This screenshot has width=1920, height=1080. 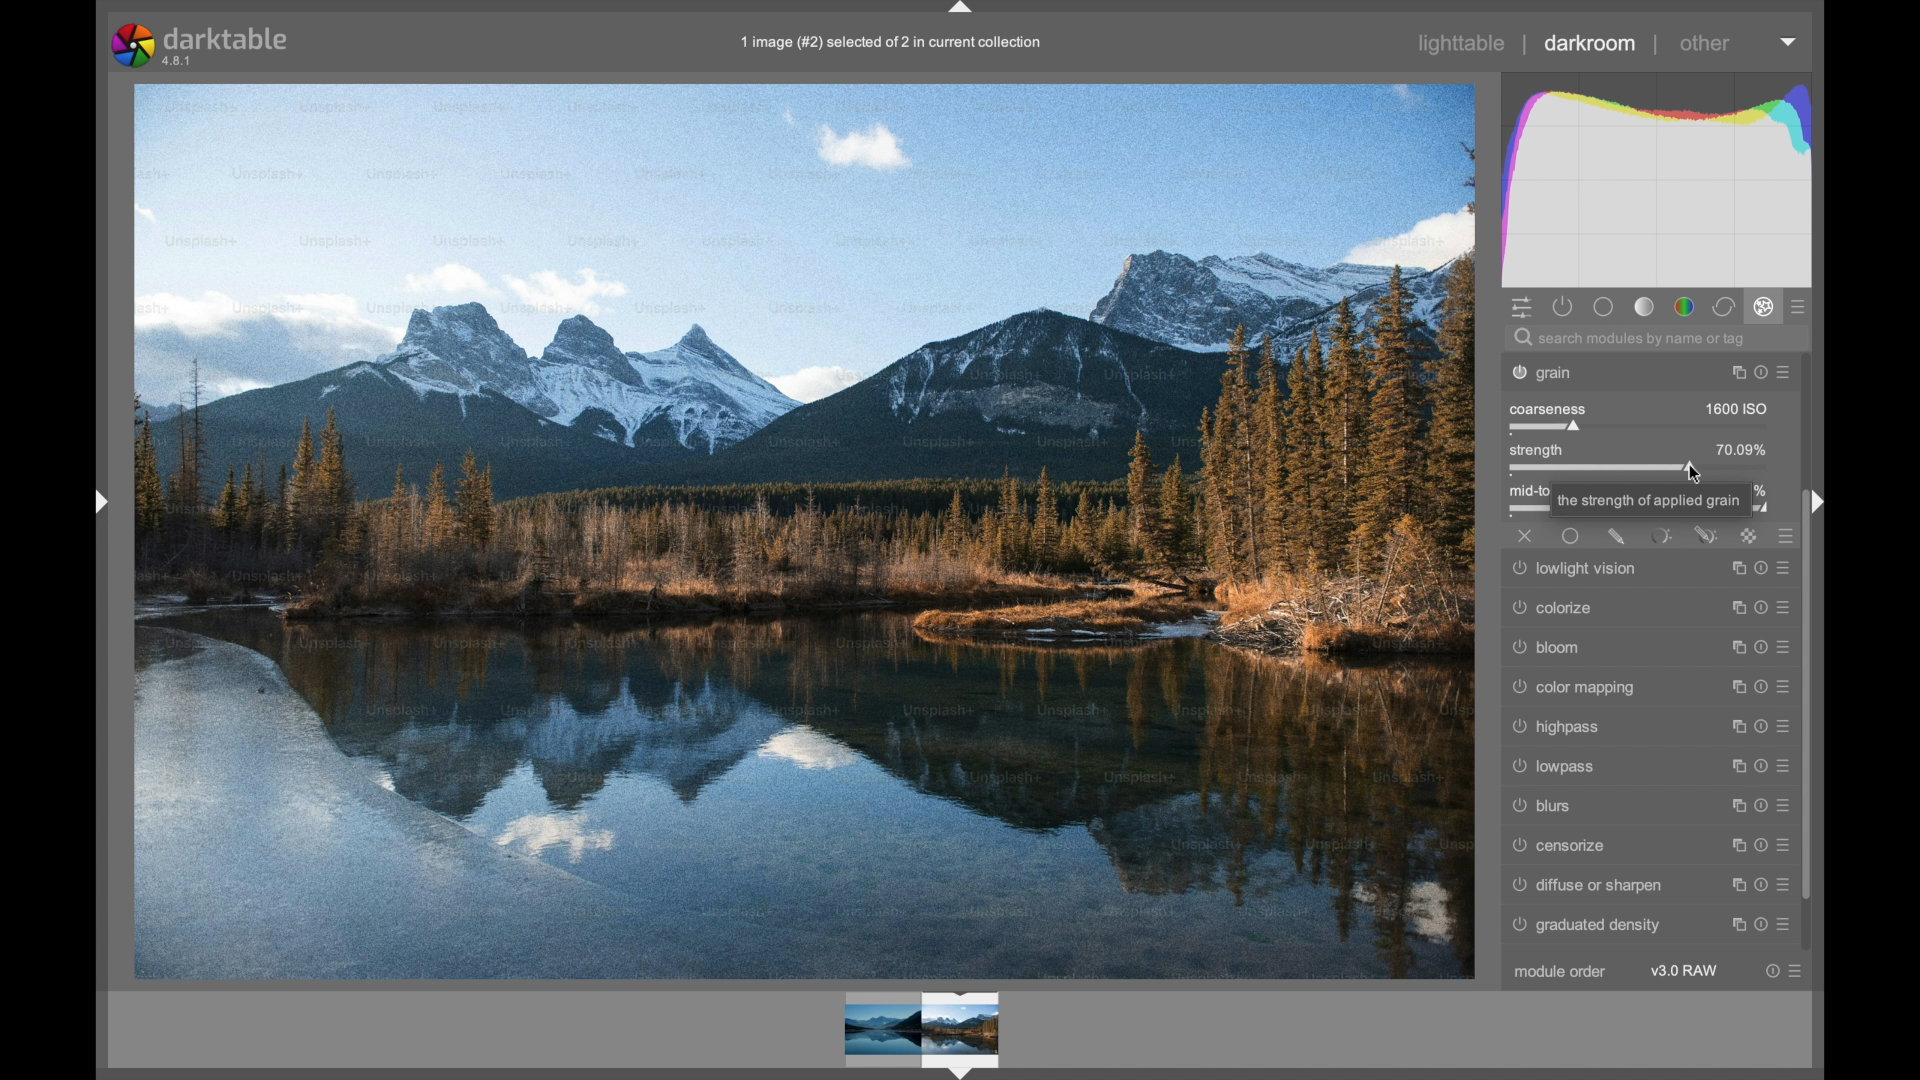 I want to click on 1 image (#2) selected of 2 in current collection, so click(x=900, y=49).